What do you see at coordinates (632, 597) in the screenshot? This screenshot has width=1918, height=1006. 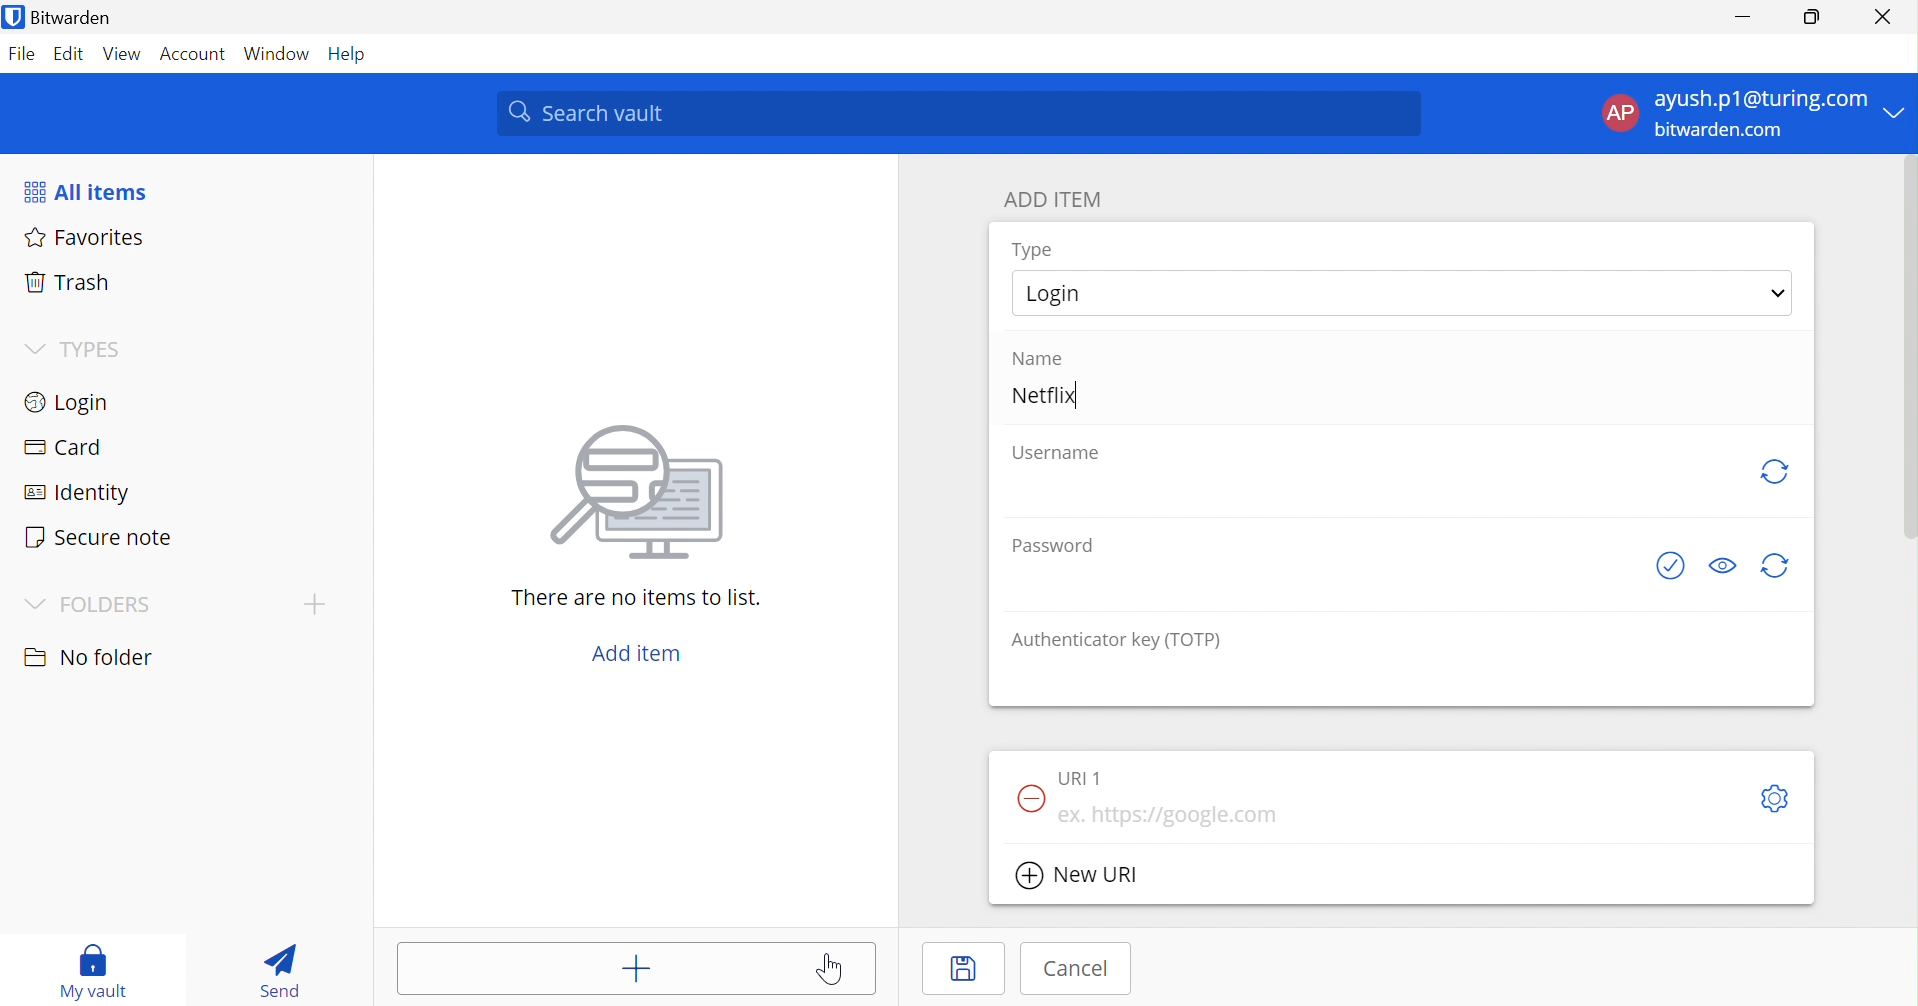 I see `There are no items to list.` at bounding box center [632, 597].